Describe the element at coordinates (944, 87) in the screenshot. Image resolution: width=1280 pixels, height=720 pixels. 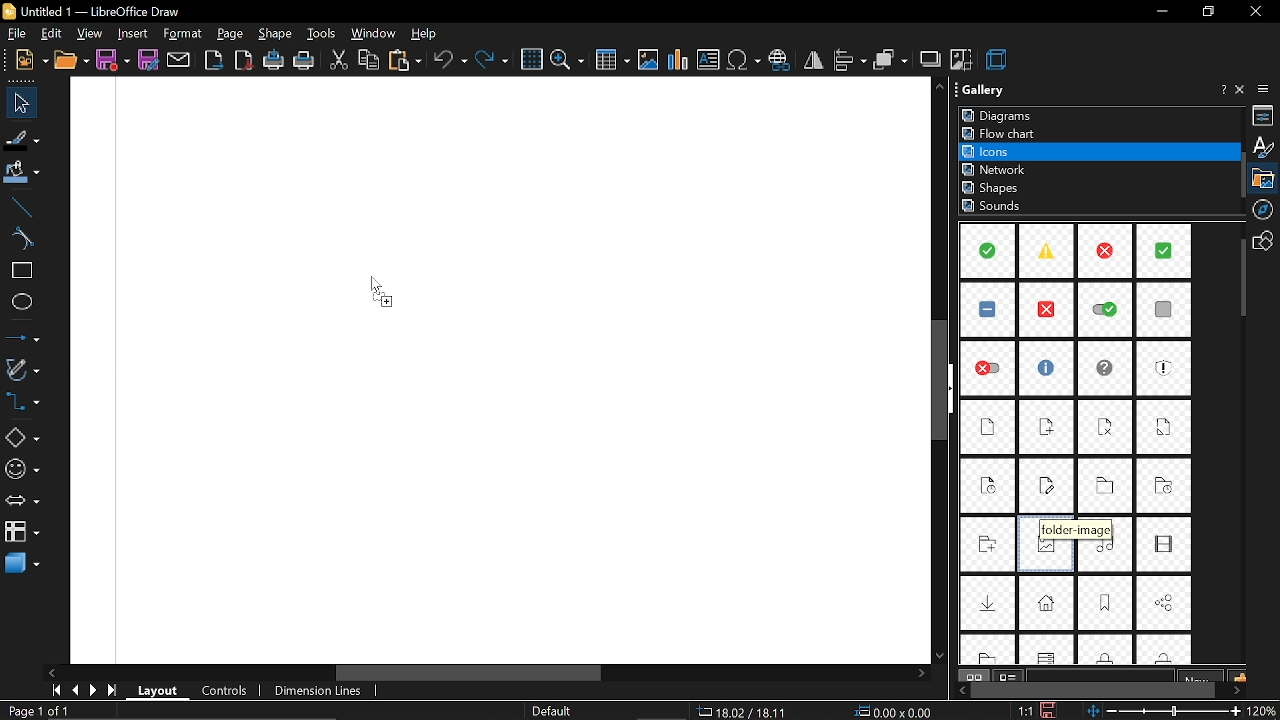
I see `scroll up` at that location.